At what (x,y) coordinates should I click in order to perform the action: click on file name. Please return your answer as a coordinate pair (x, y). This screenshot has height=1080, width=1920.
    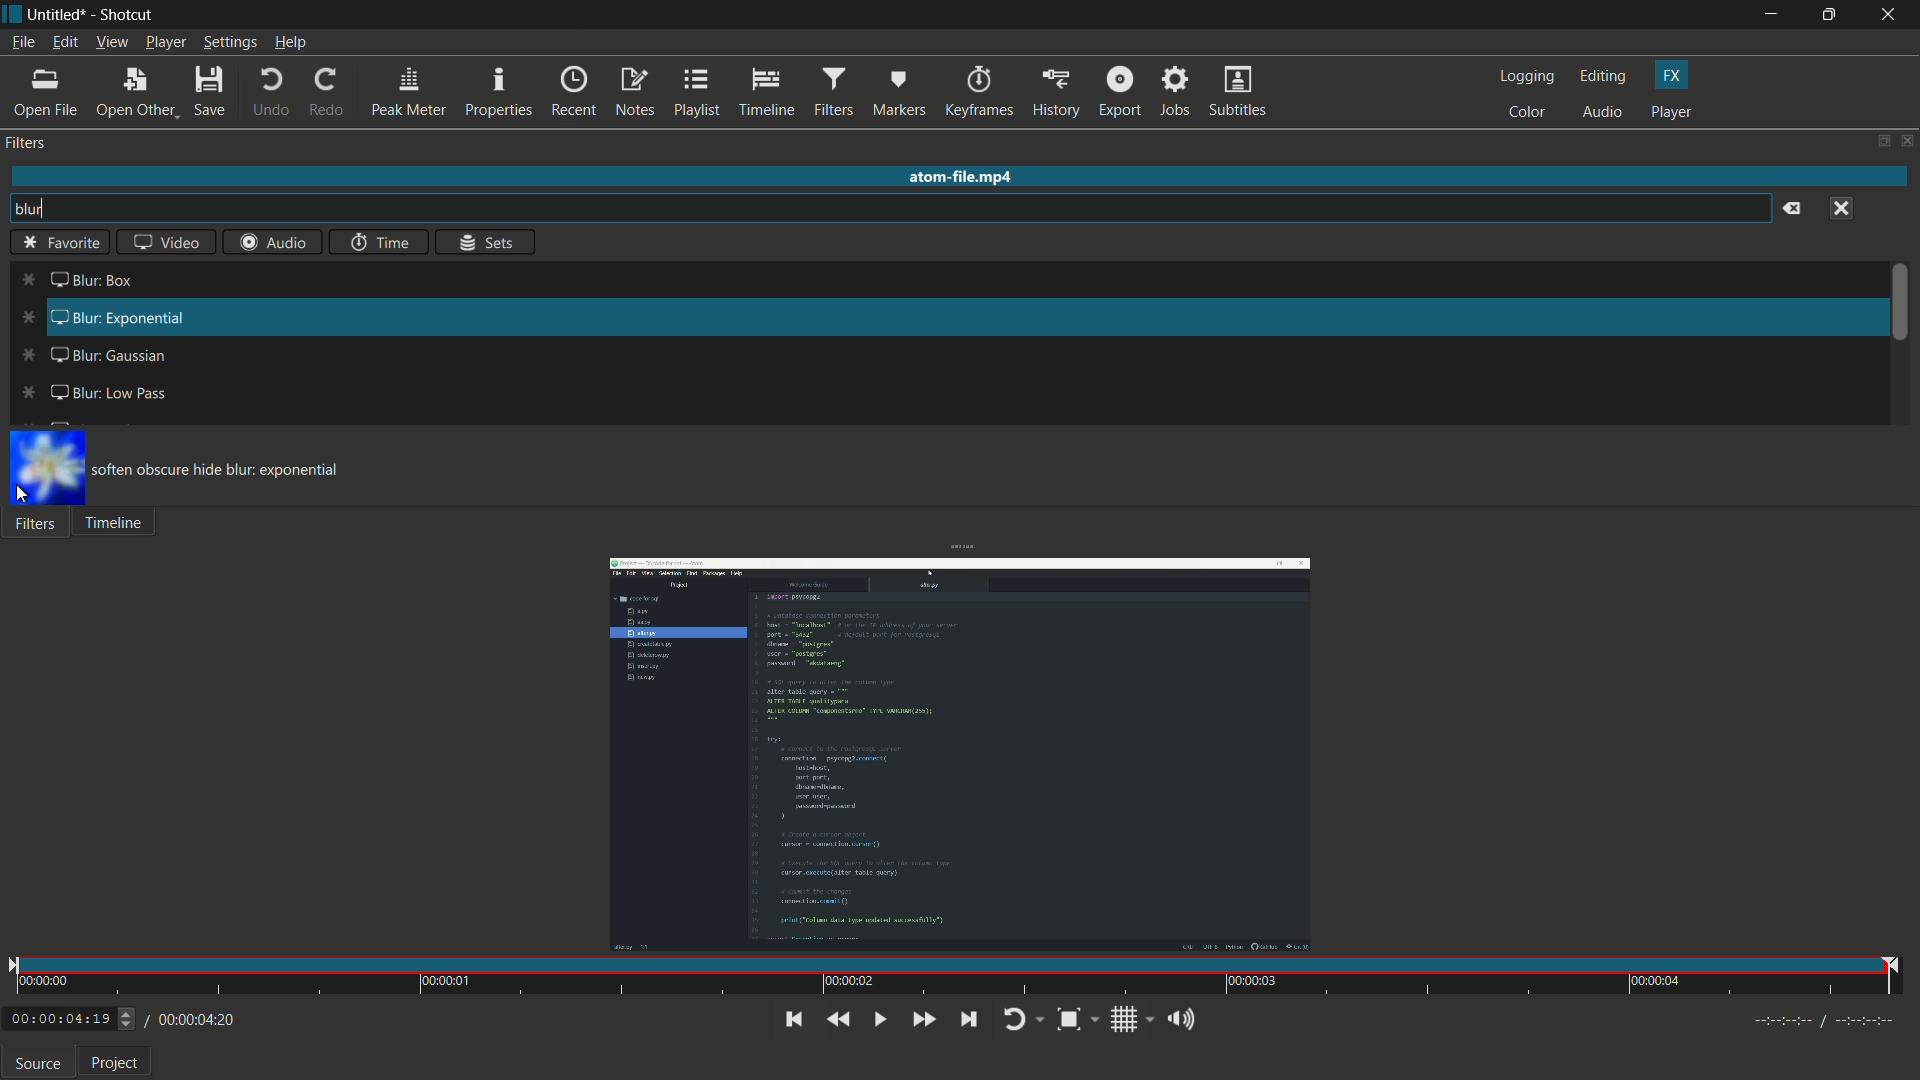
    Looking at the image, I should click on (53, 16).